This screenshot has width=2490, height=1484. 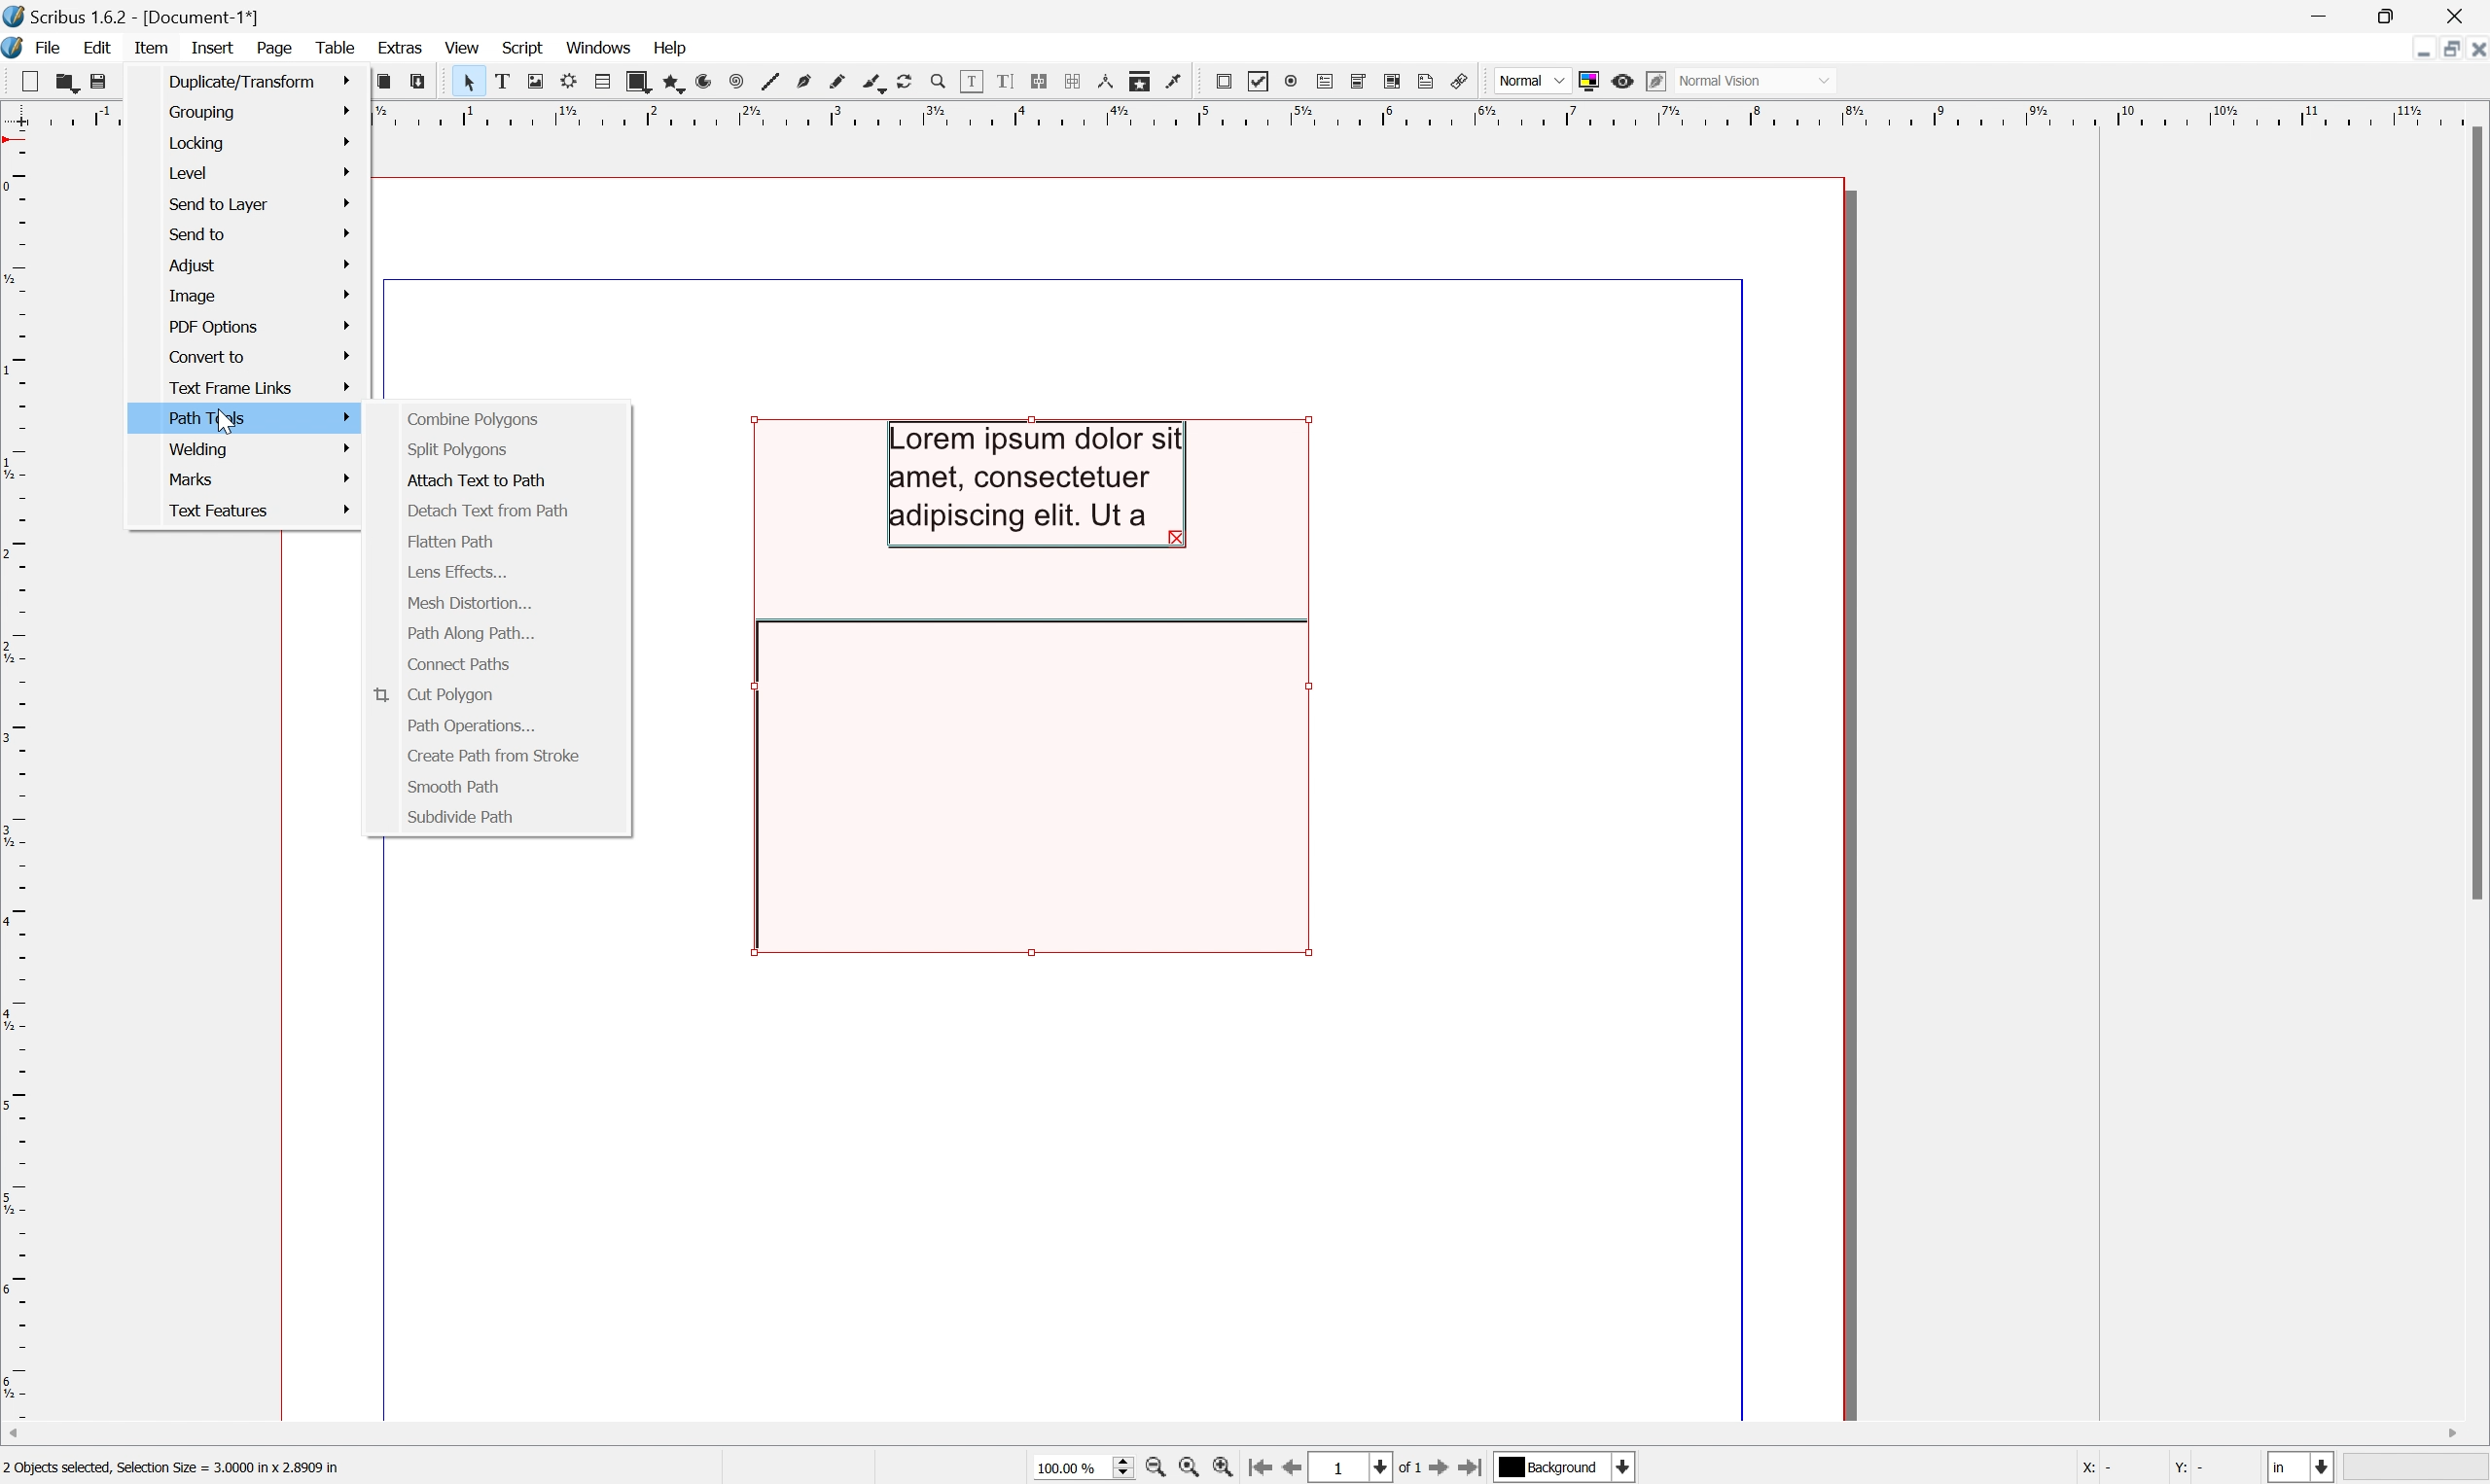 What do you see at coordinates (1658, 80) in the screenshot?
I see `Edit in preview mode` at bounding box center [1658, 80].